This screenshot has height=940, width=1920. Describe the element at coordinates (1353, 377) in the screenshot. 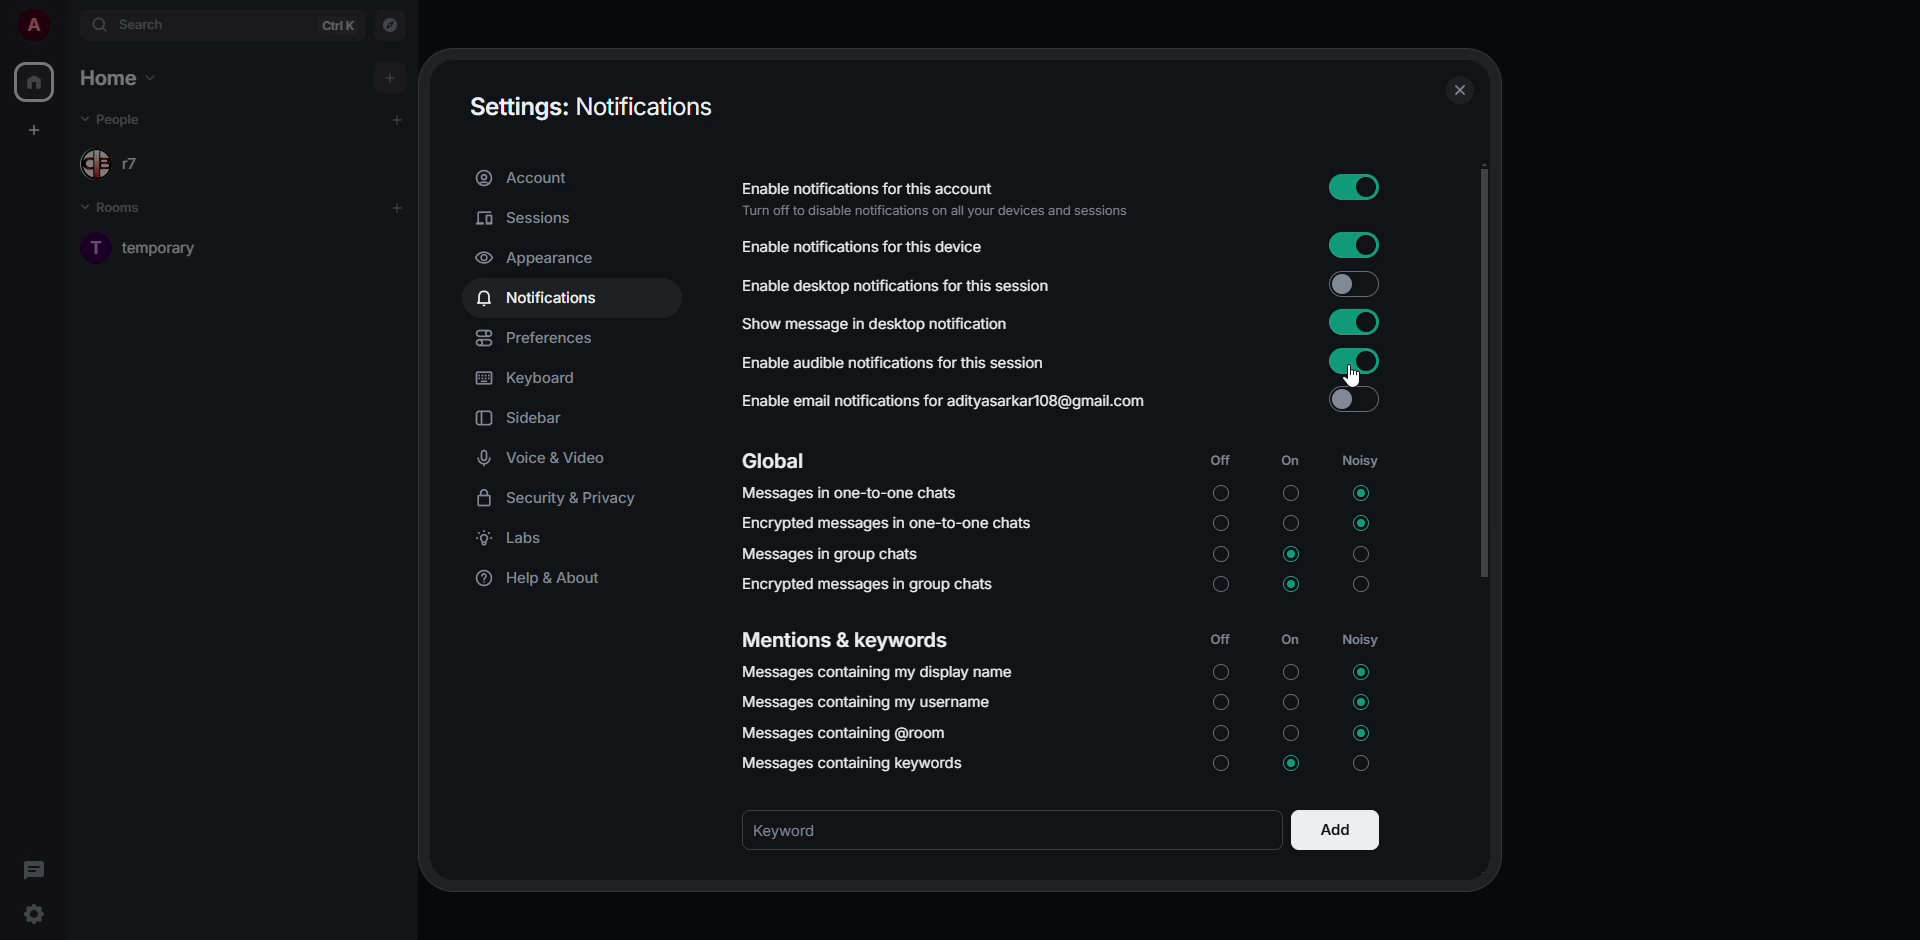

I see `cursor` at that location.